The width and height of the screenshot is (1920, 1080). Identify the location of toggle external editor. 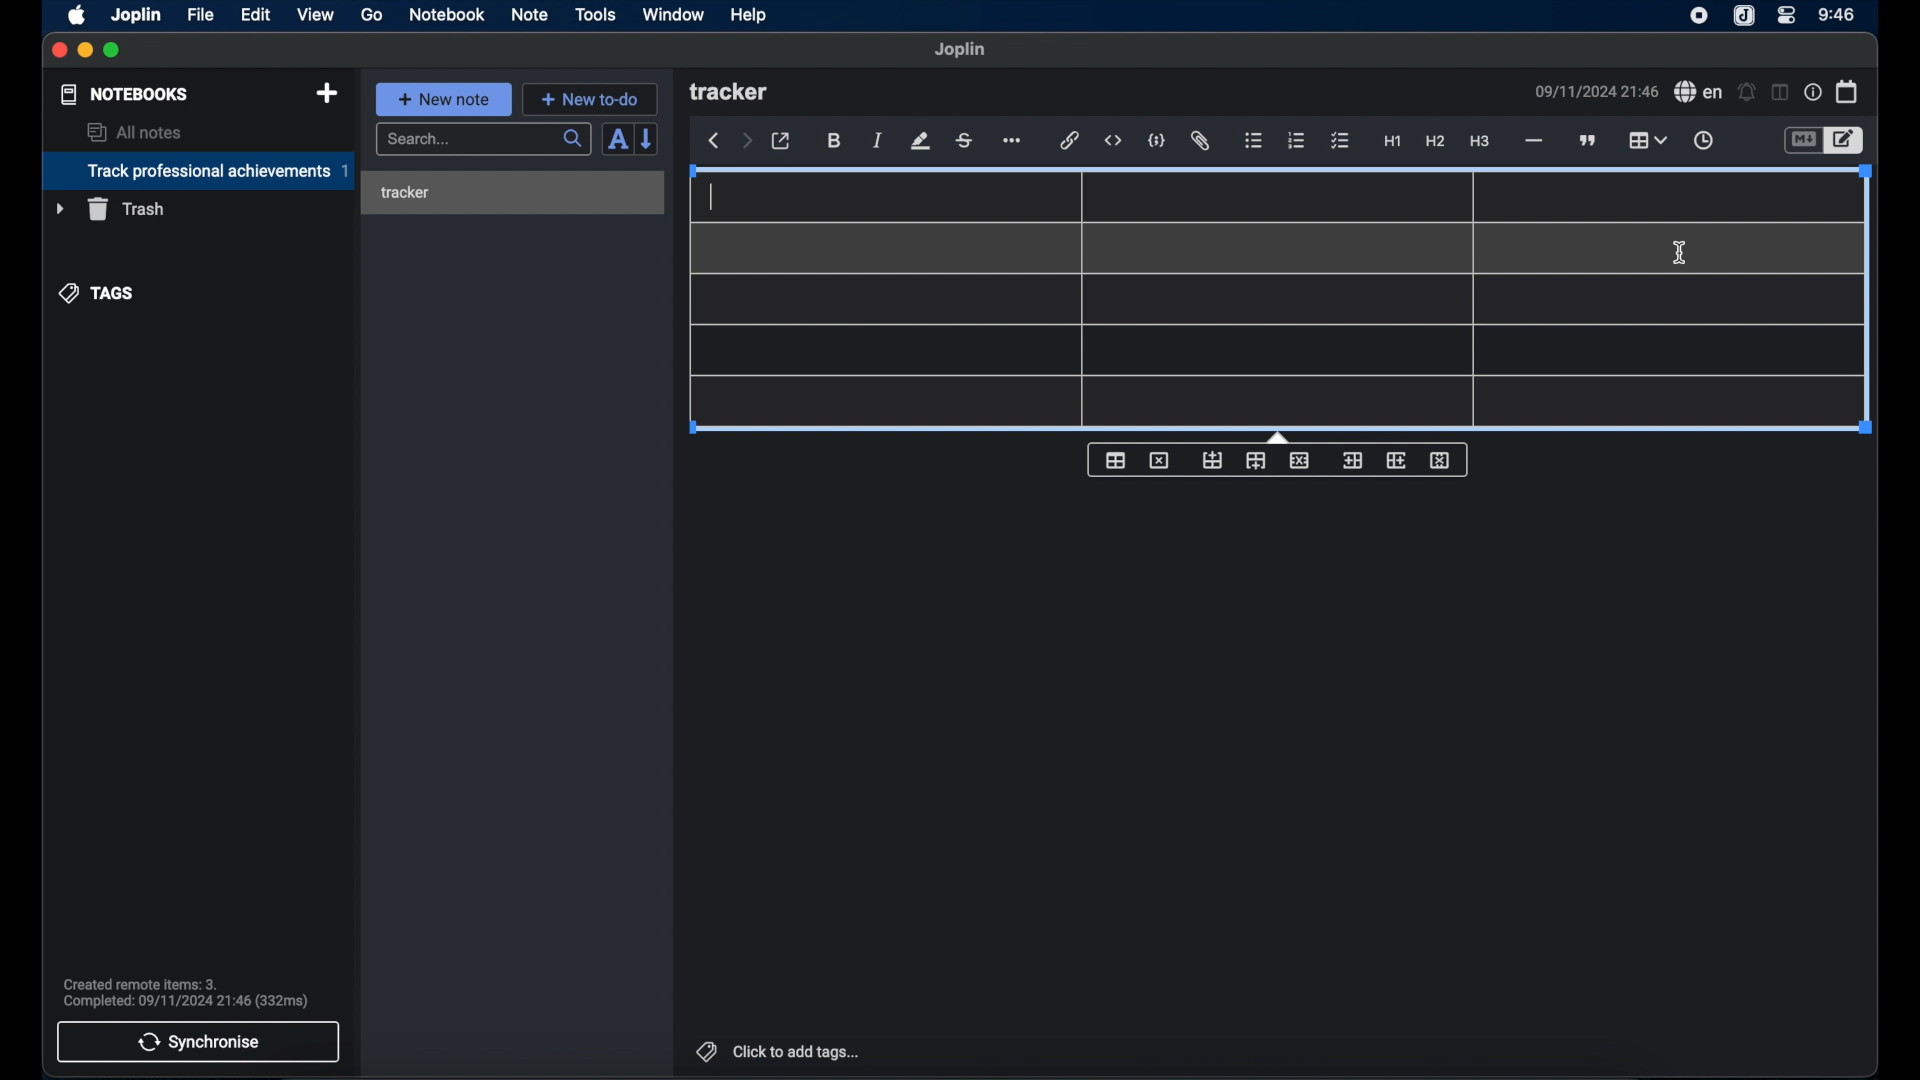
(781, 141).